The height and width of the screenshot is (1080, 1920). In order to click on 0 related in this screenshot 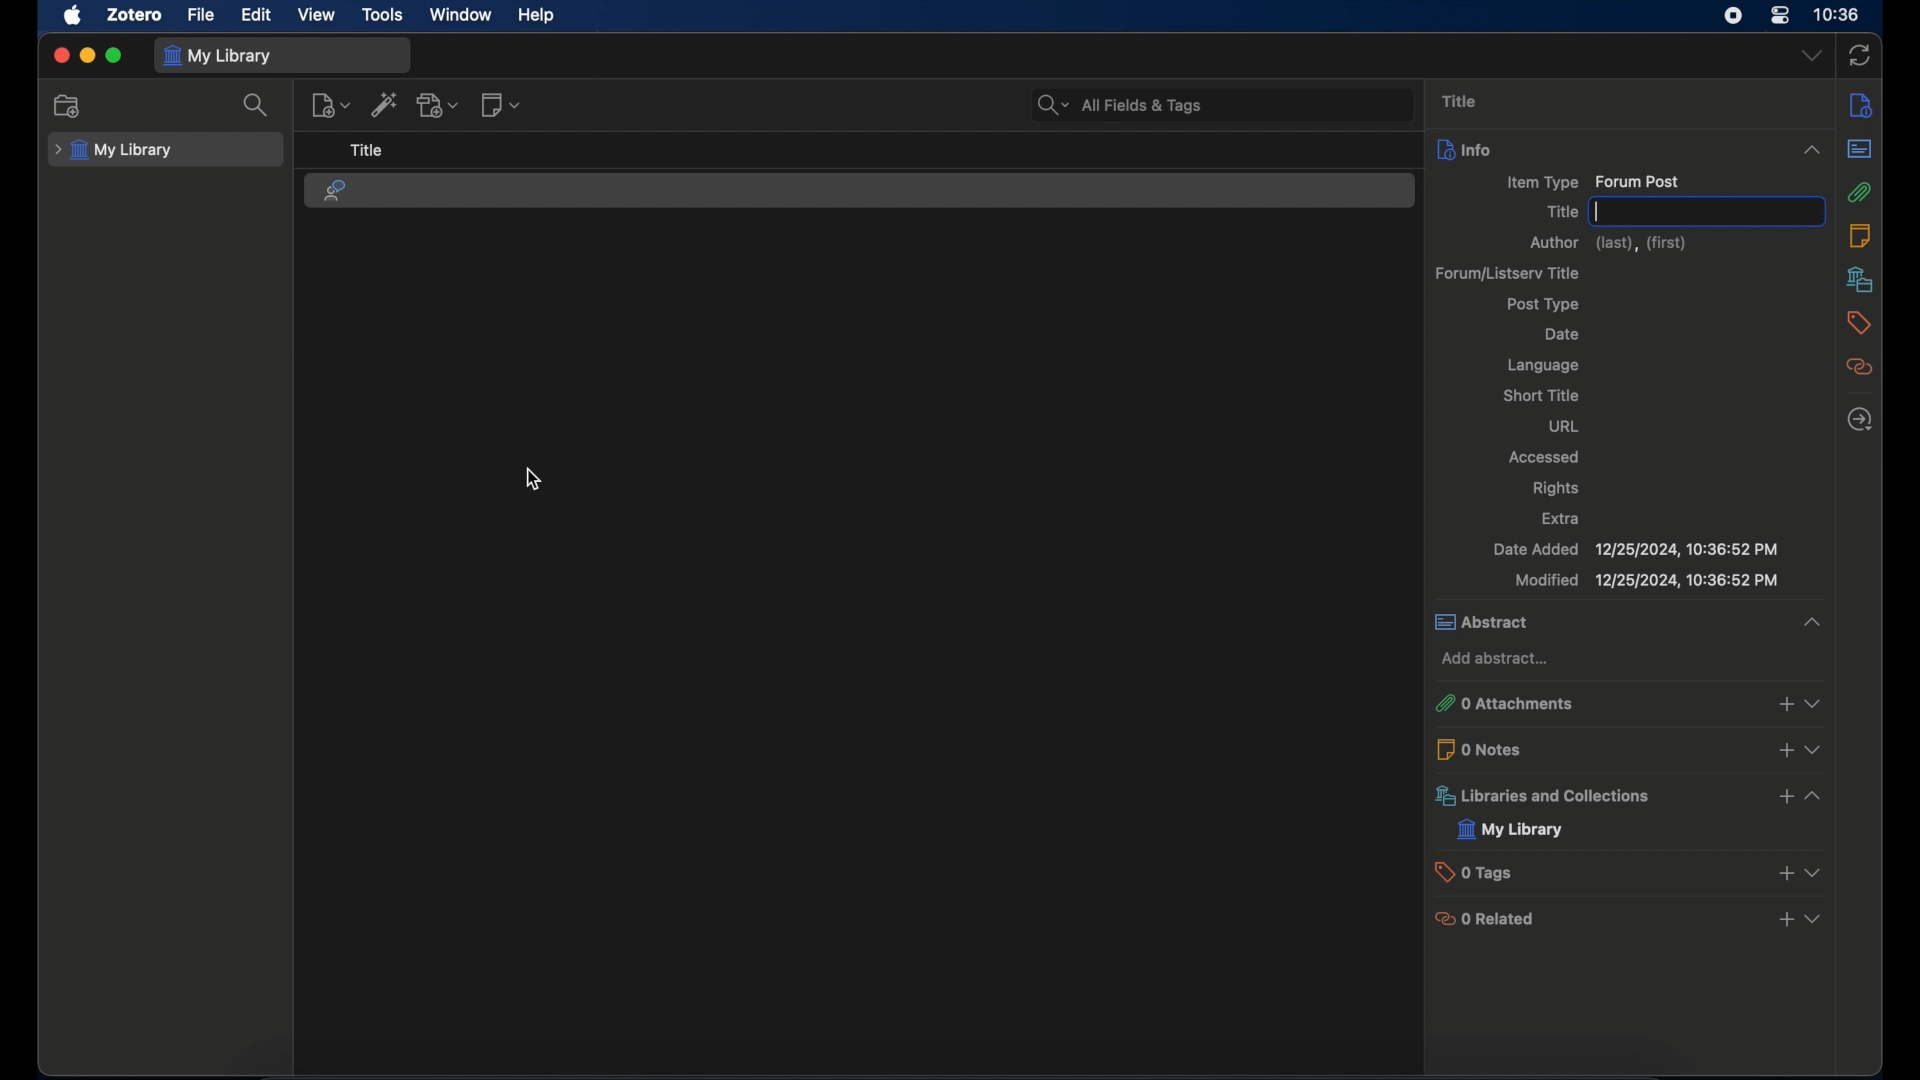, I will do `click(1631, 919)`.